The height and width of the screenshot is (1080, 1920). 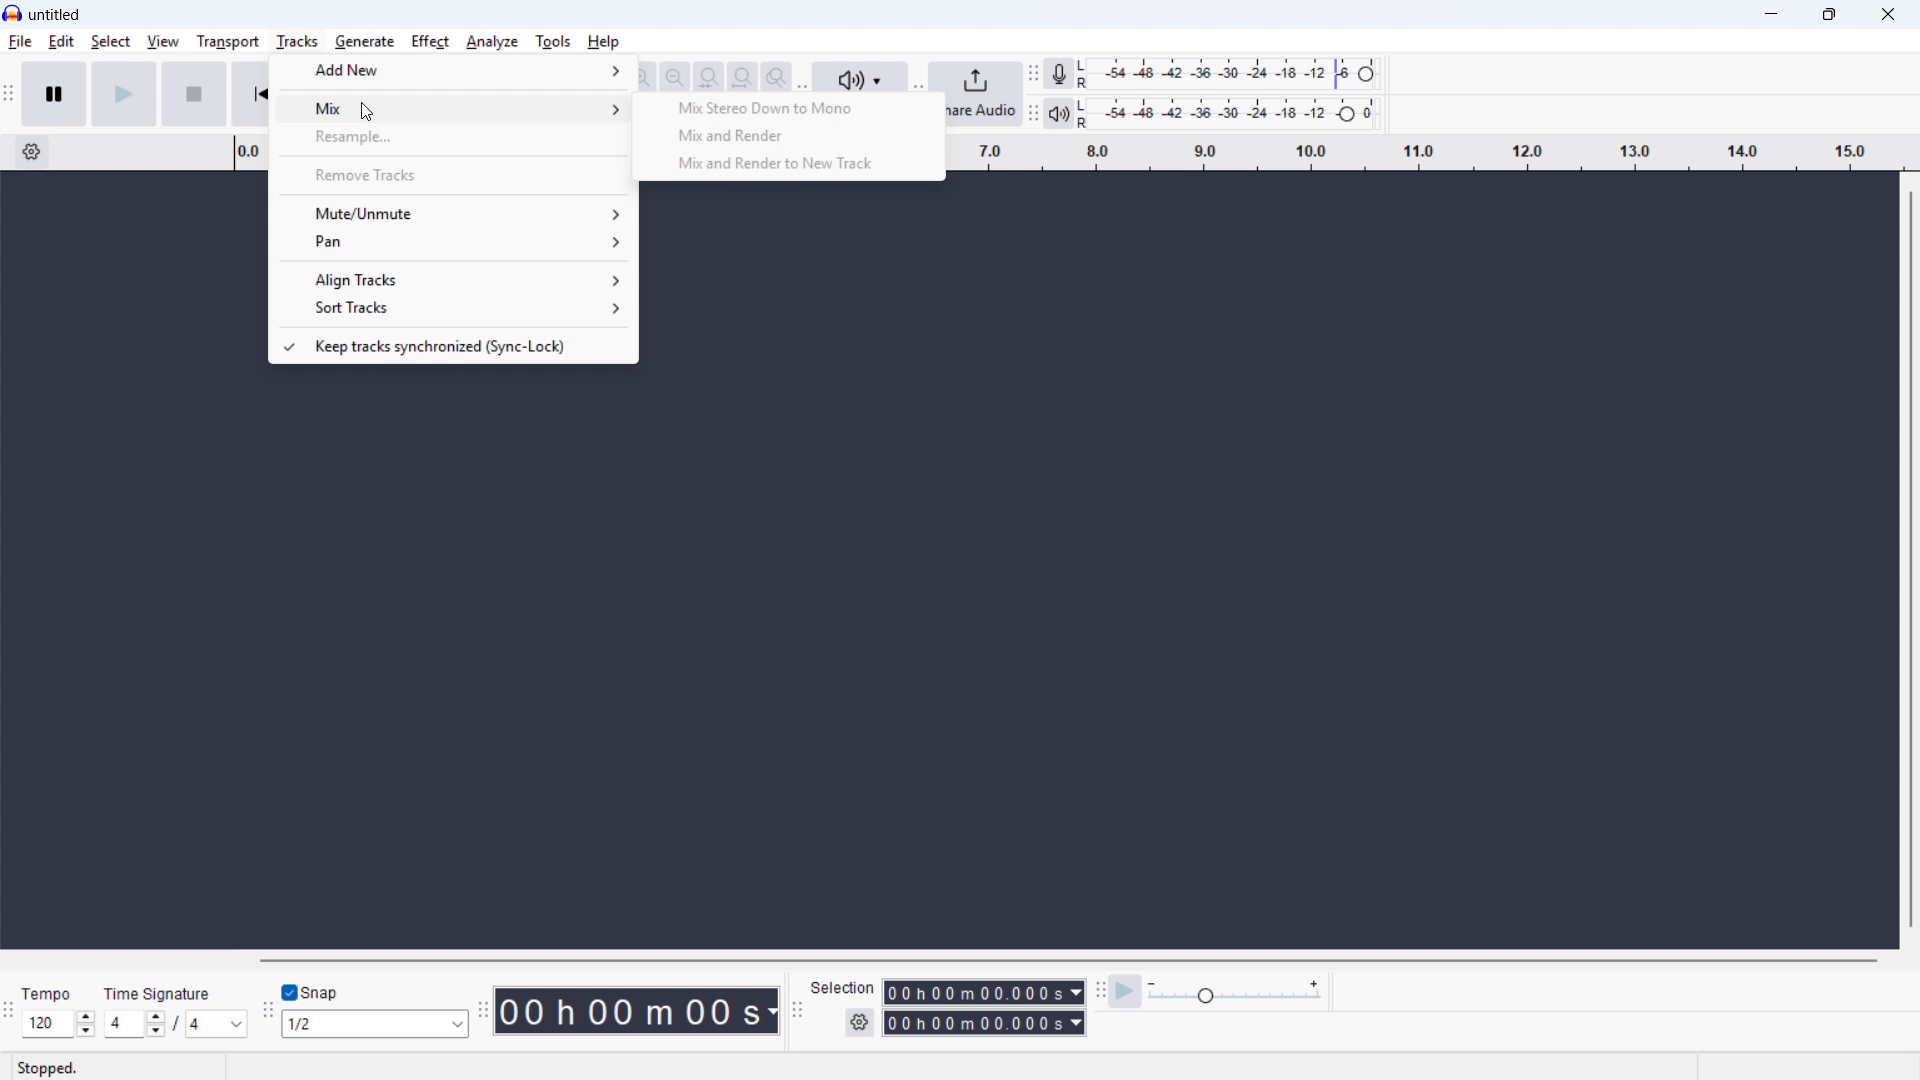 What do you see at coordinates (58, 1024) in the screenshot?
I see `Set tempo ` at bounding box center [58, 1024].